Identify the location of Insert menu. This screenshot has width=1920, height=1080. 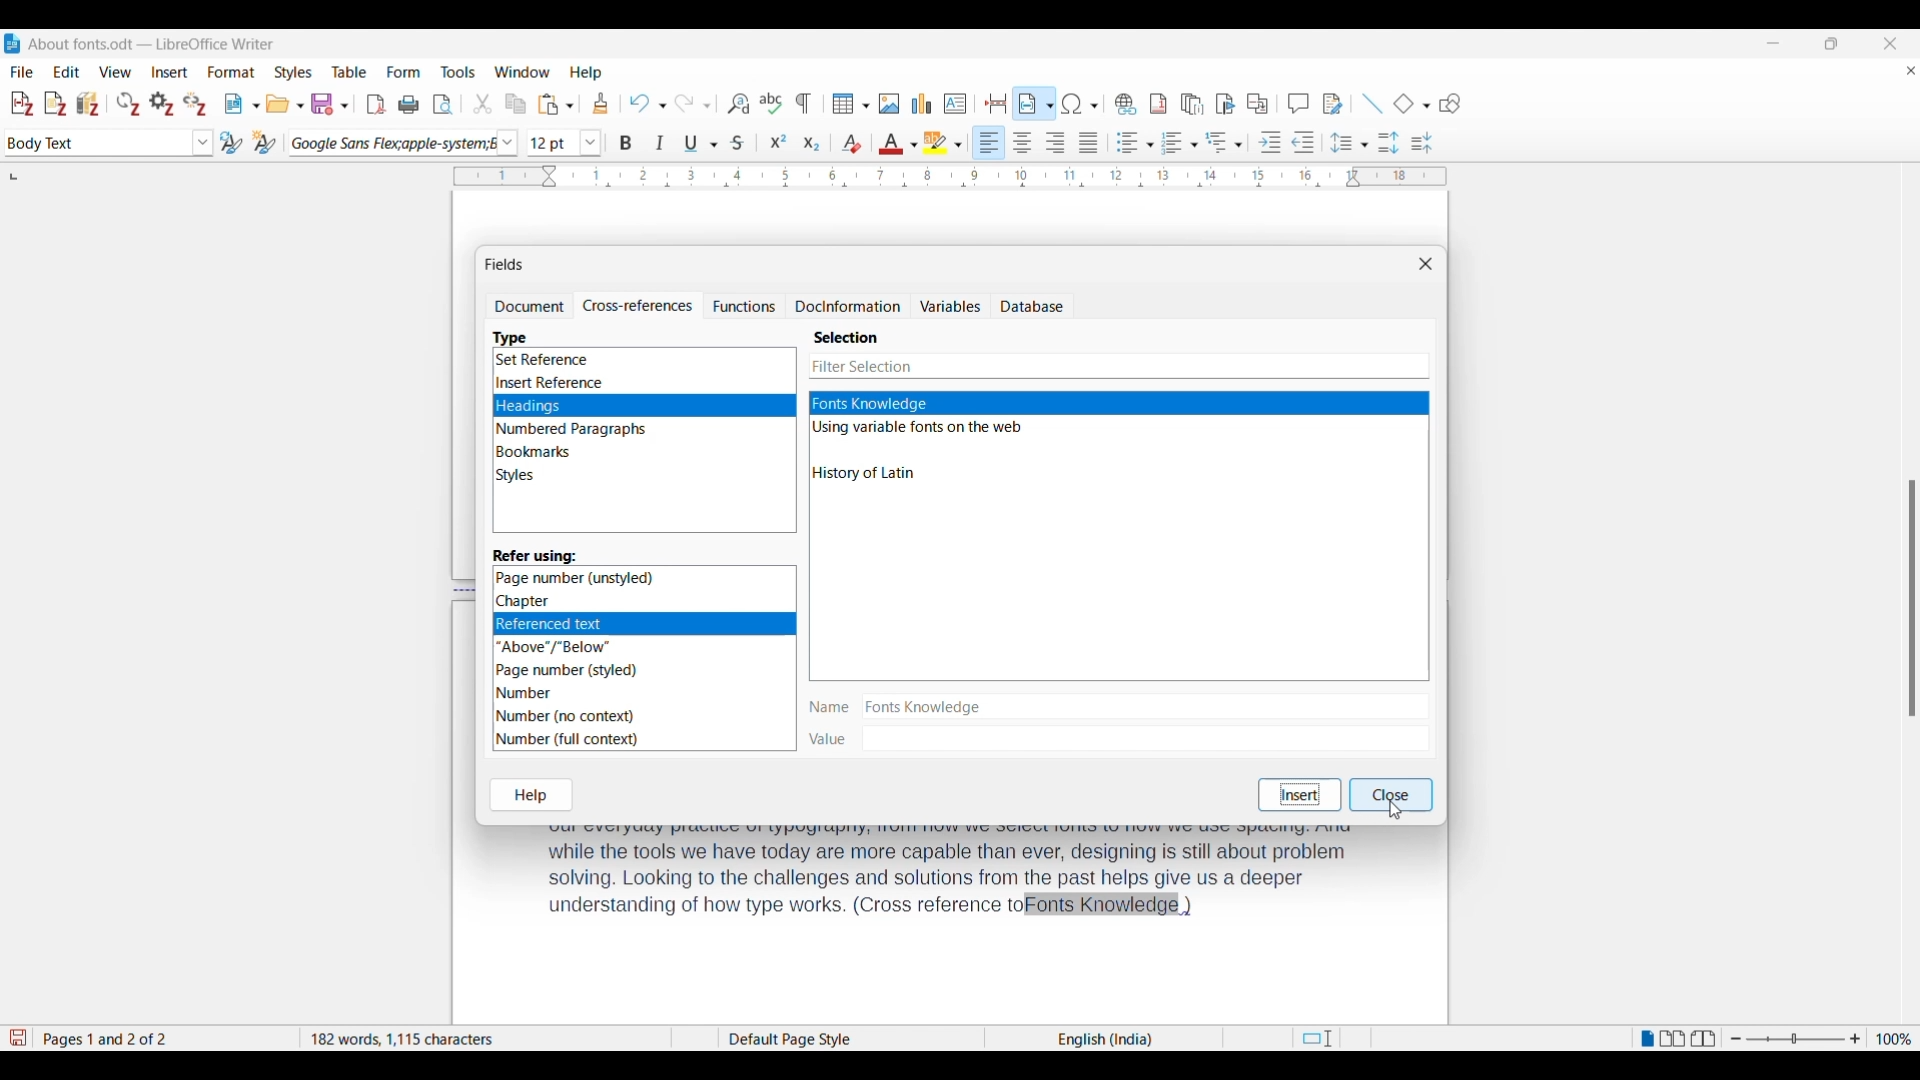
(170, 72).